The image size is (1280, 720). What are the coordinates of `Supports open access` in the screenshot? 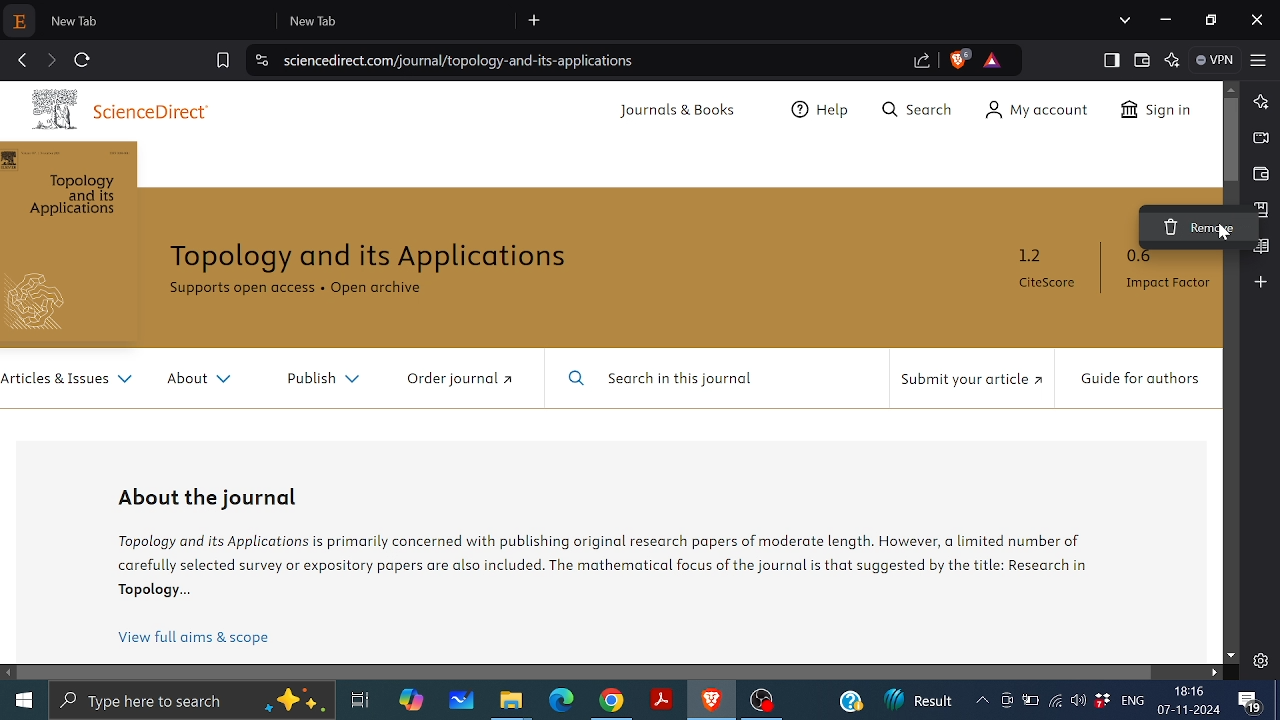 It's located at (241, 288).